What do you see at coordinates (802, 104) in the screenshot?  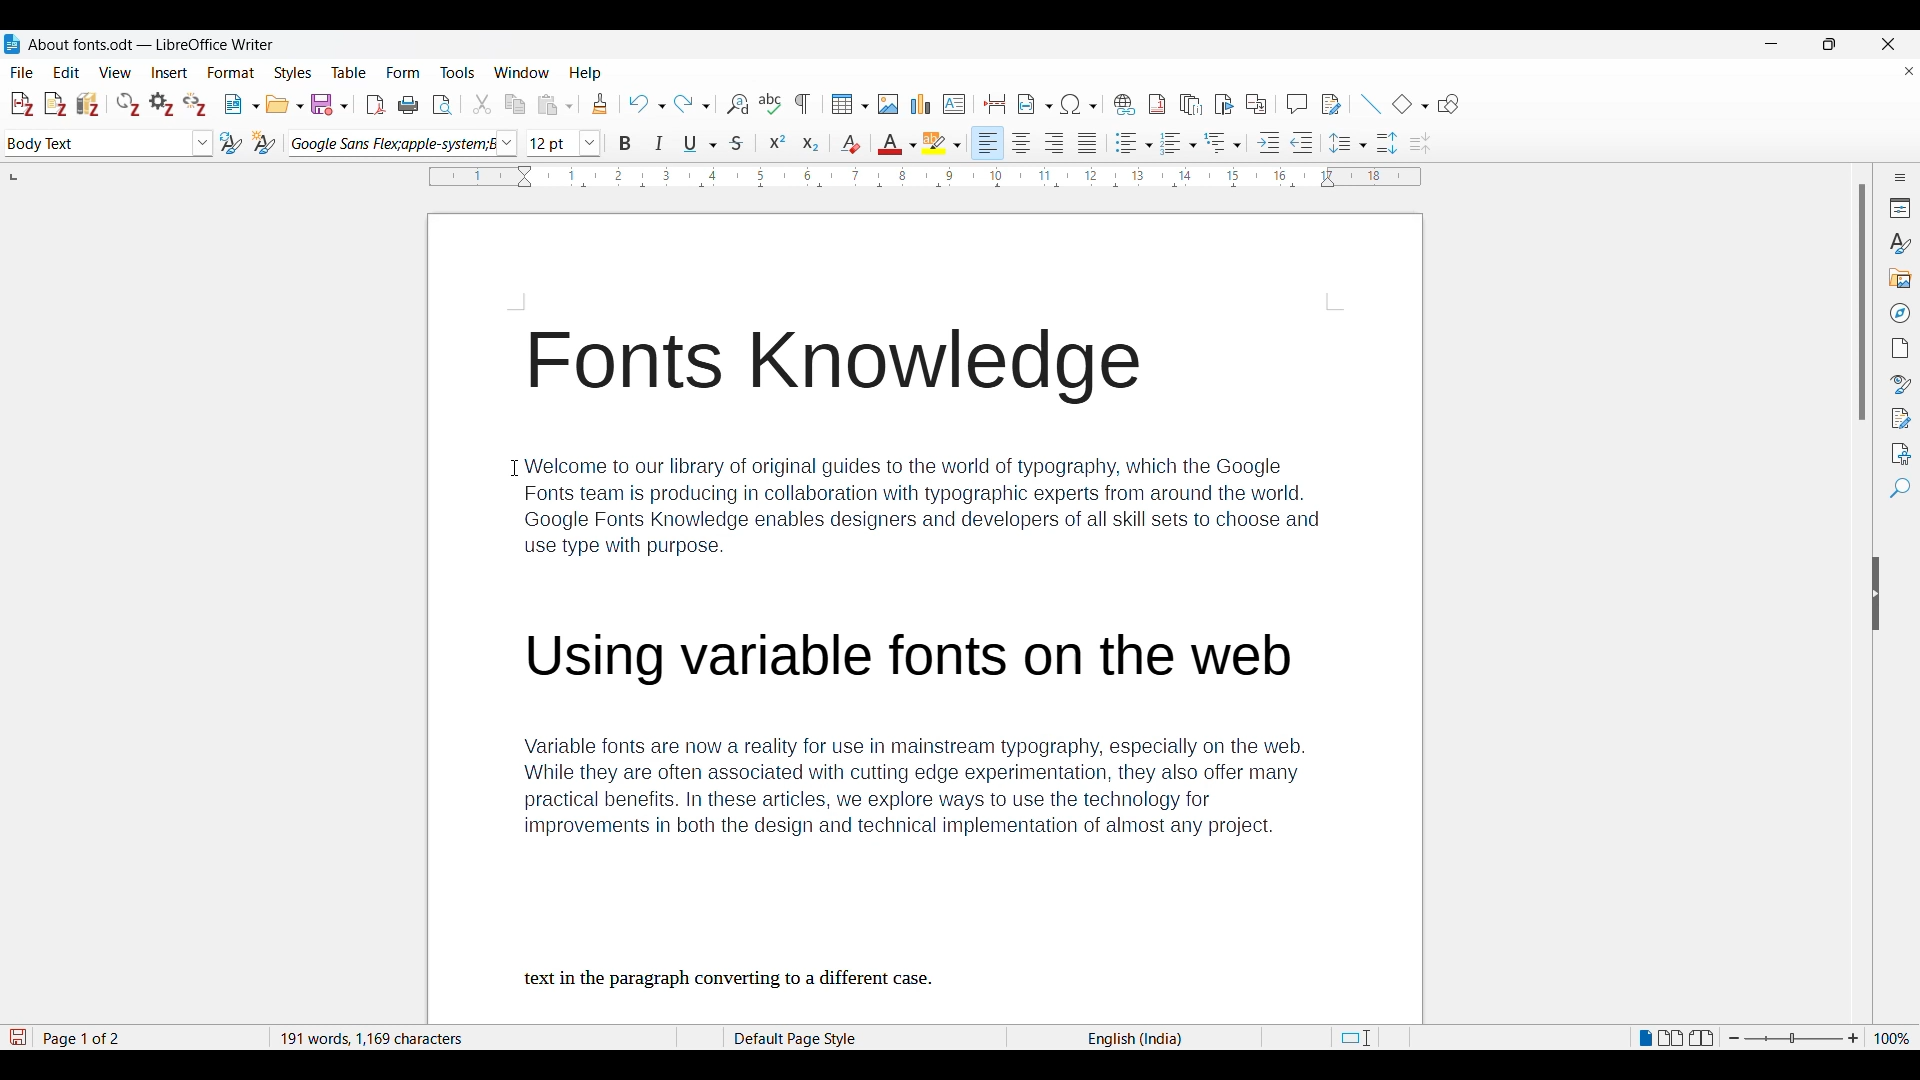 I see `Toggle formatting marks` at bounding box center [802, 104].